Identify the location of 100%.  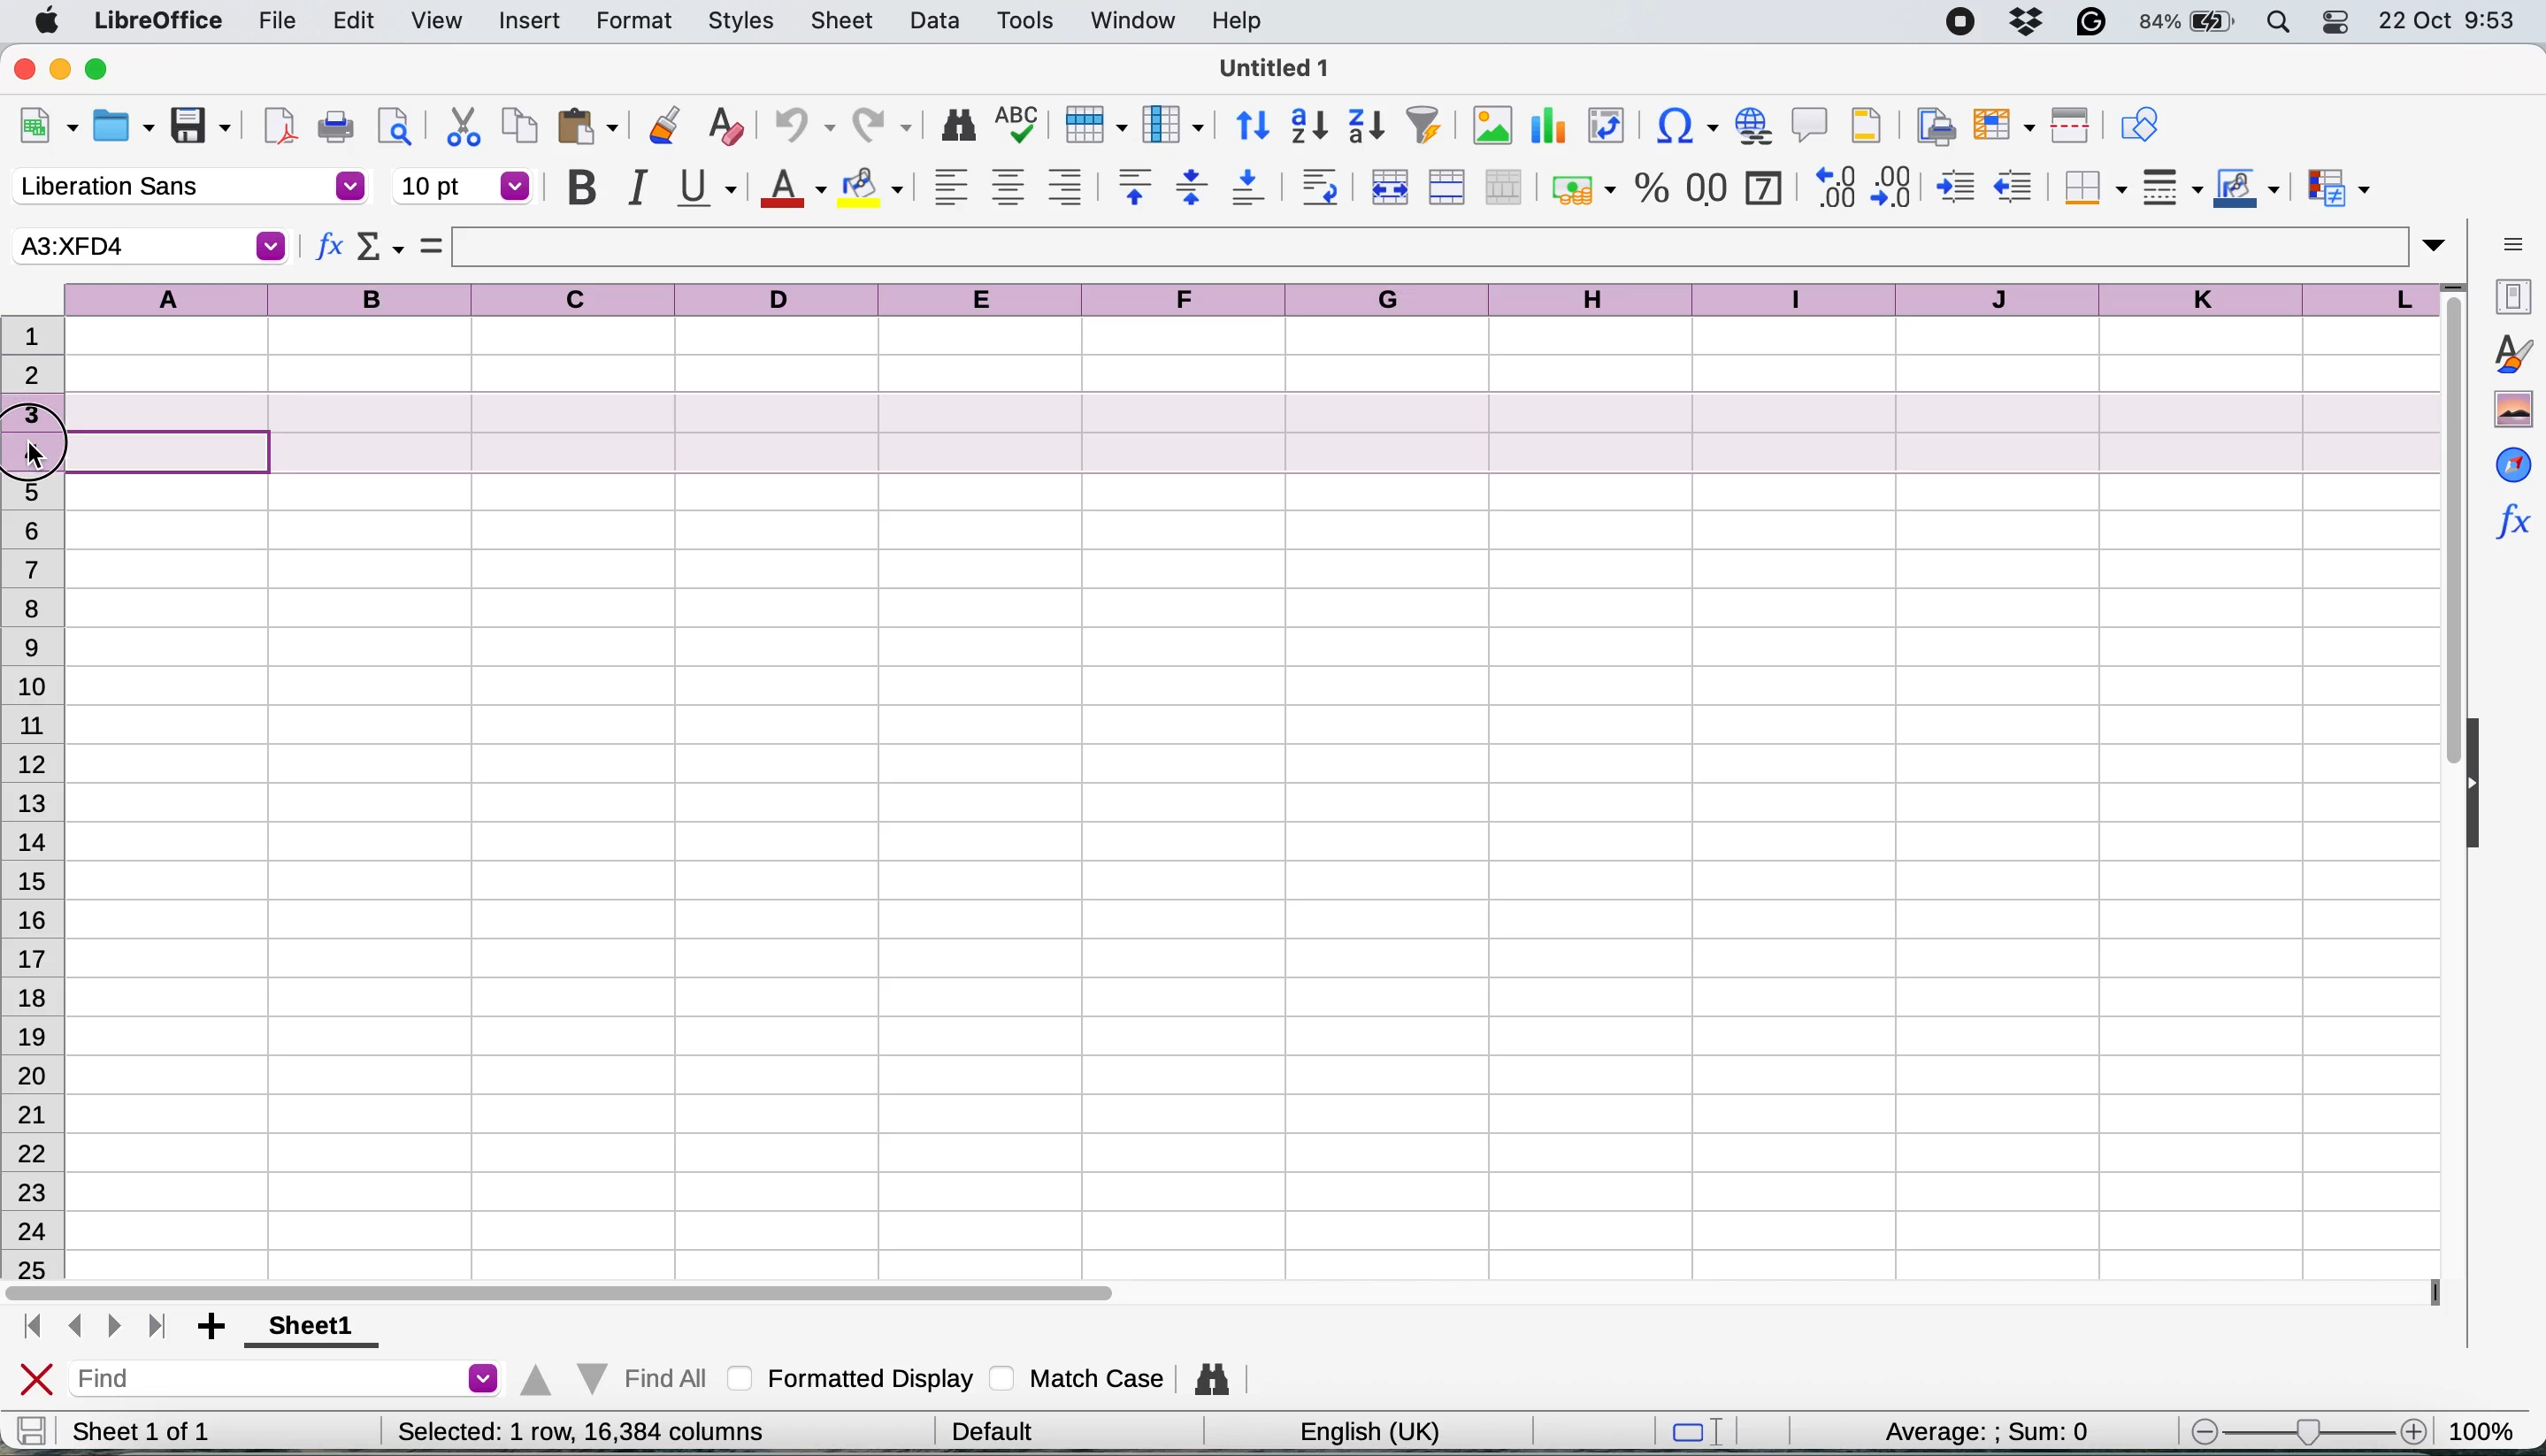
(2489, 1427).